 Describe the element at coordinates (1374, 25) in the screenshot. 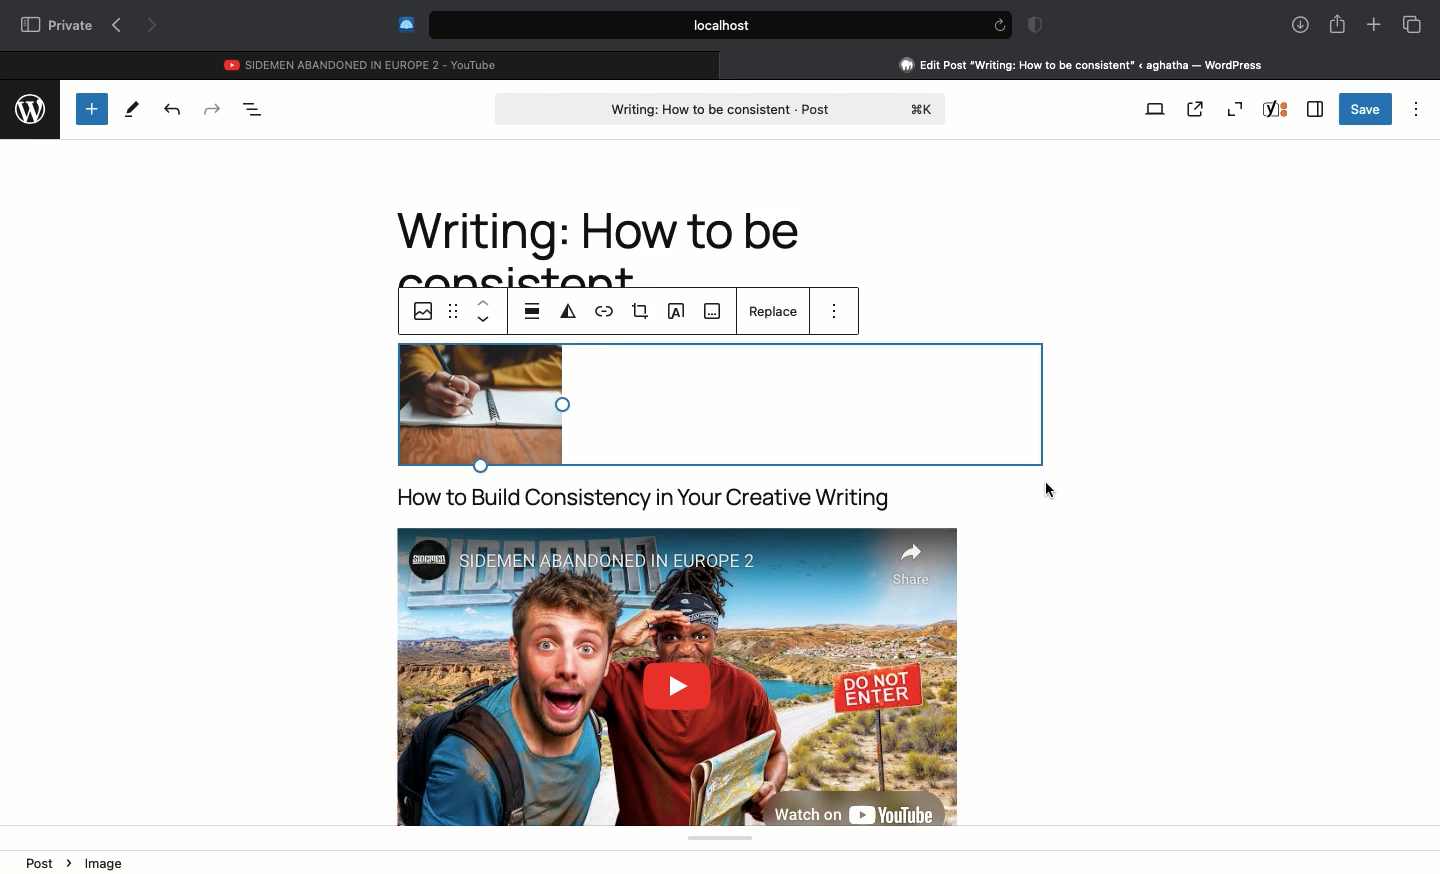

I see `New tab` at that location.